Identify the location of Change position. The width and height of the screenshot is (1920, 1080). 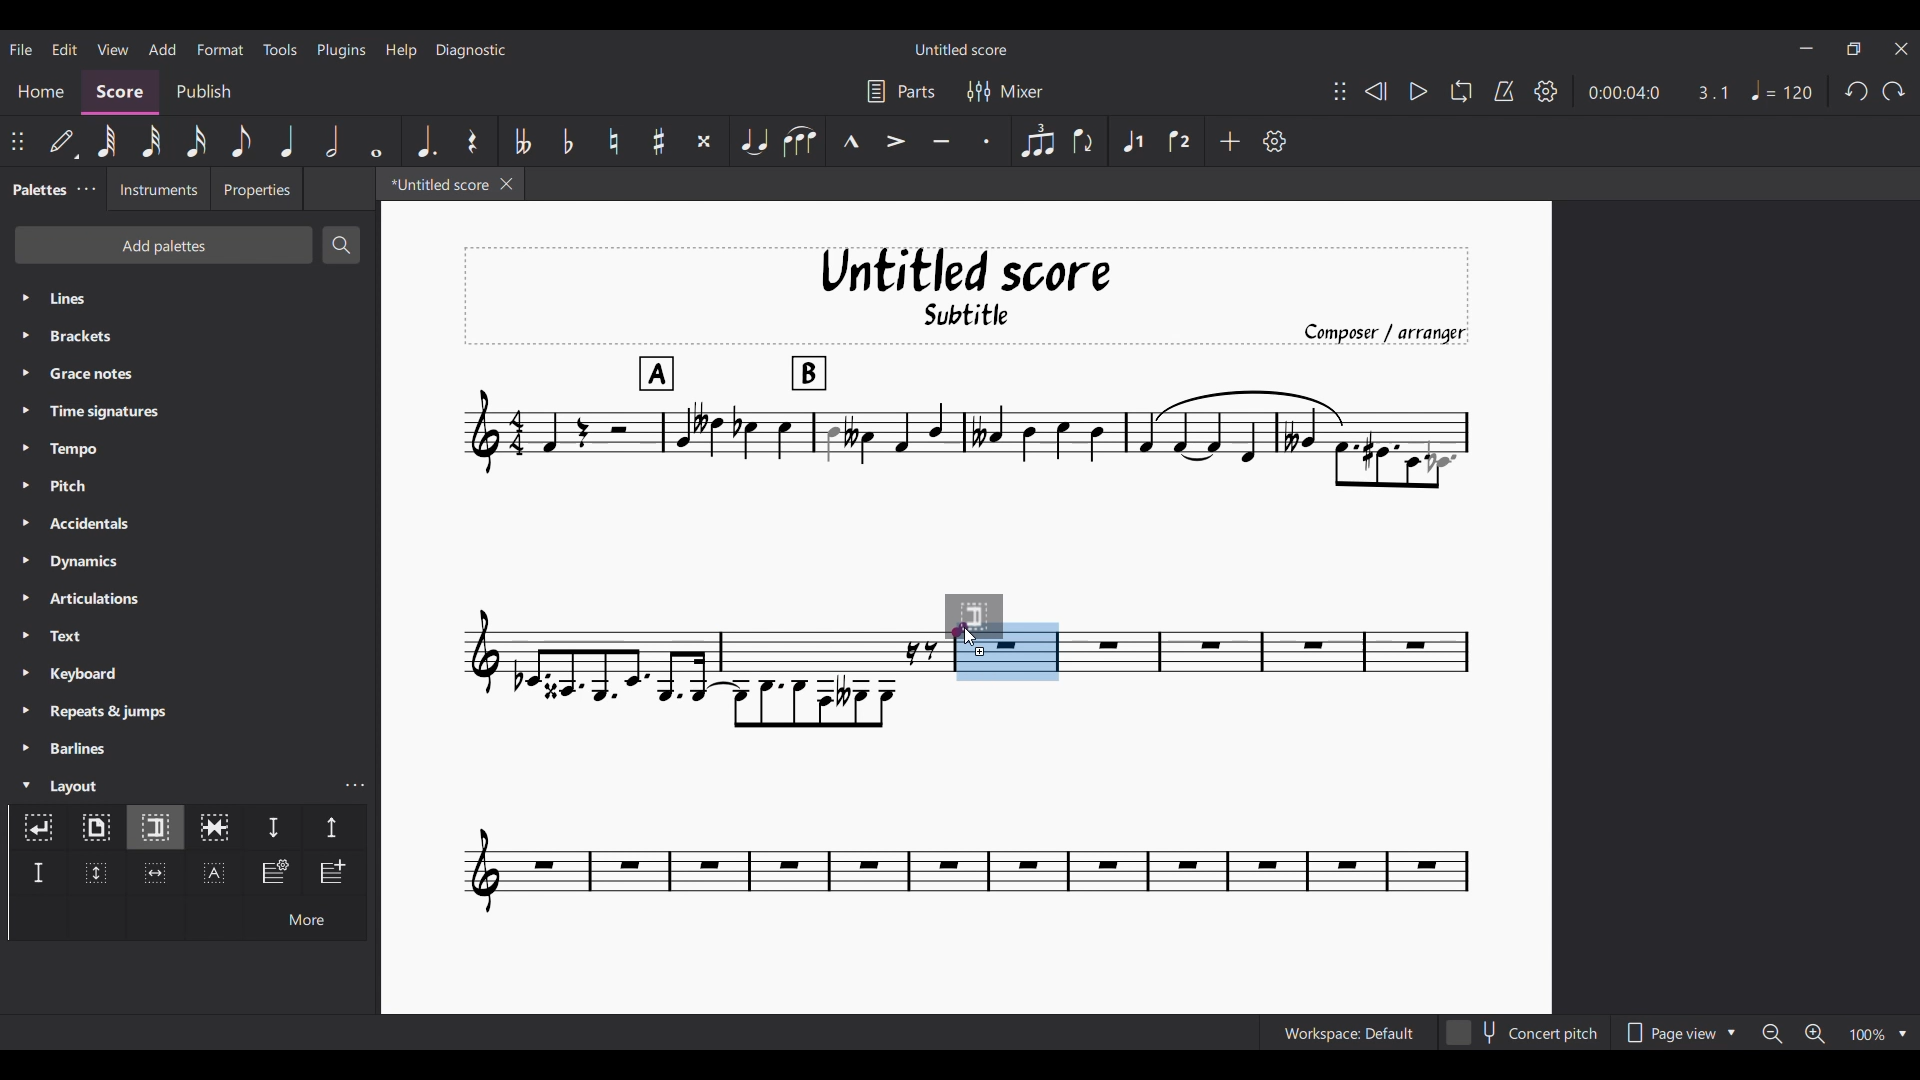
(17, 141).